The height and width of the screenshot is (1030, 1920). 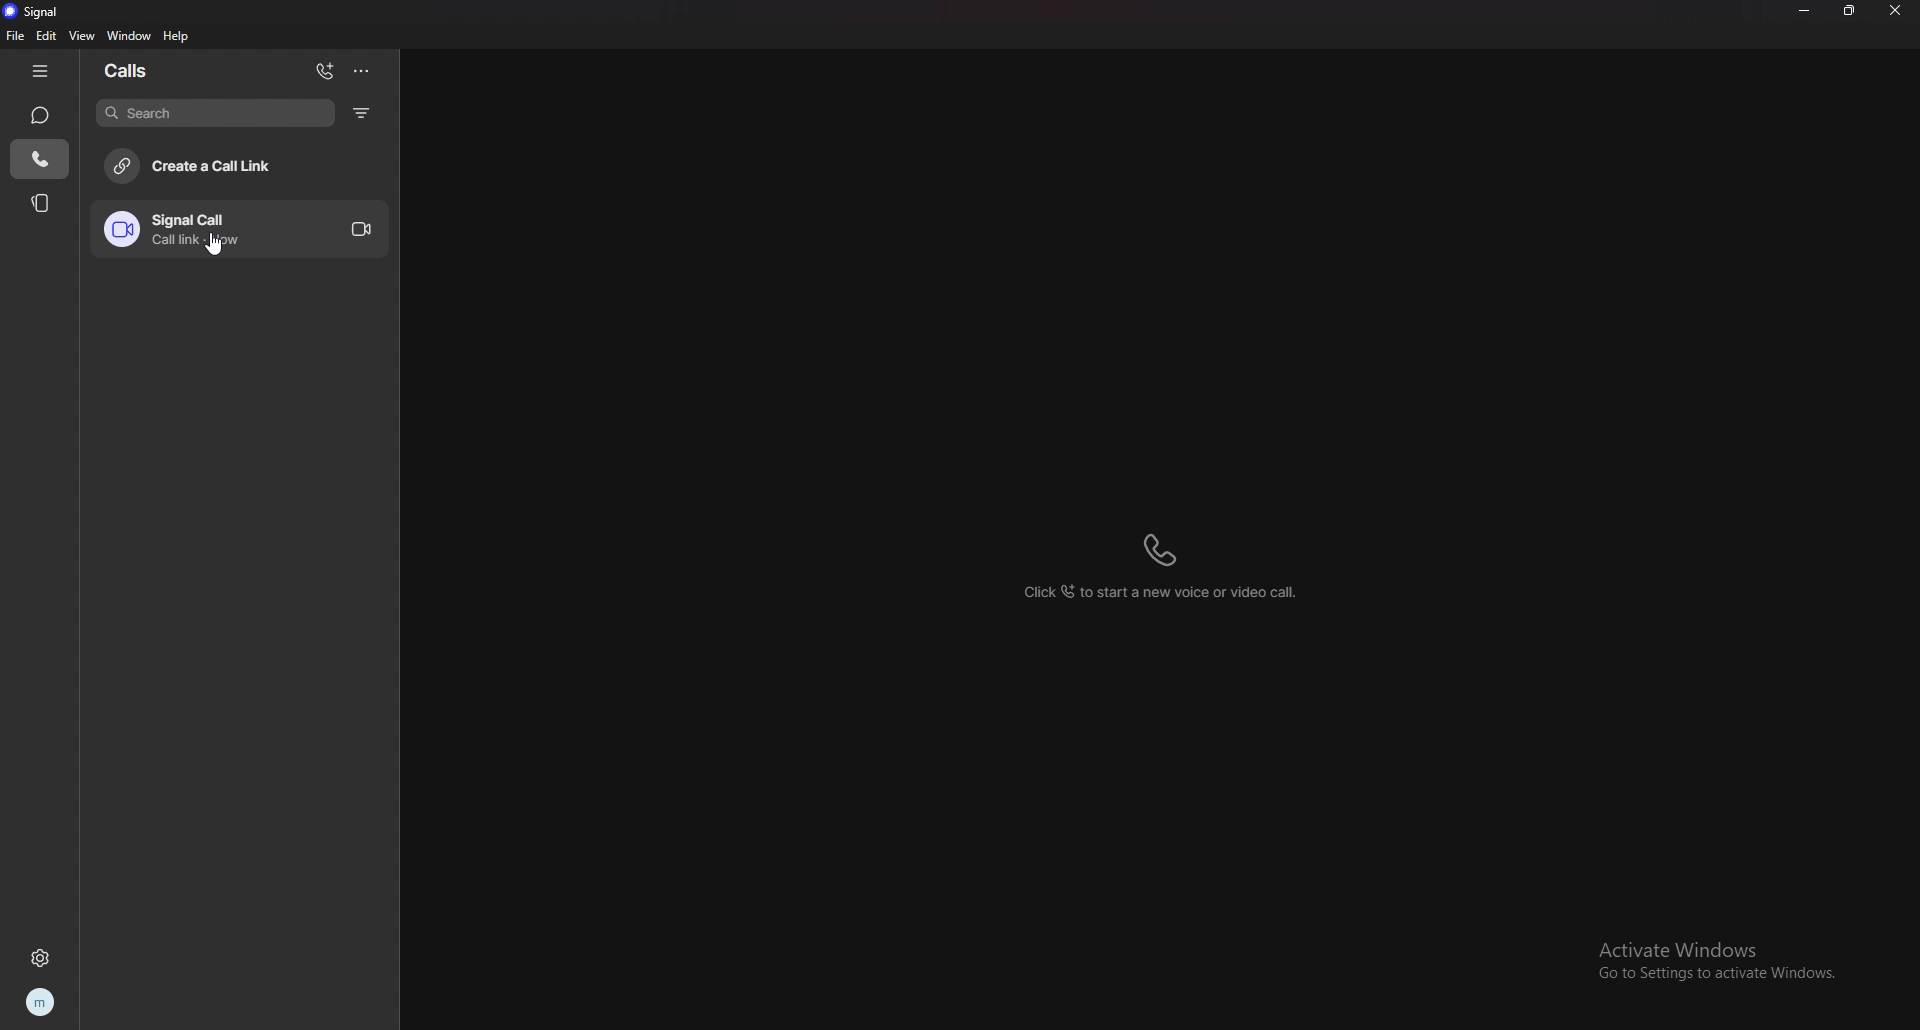 What do you see at coordinates (142, 72) in the screenshot?
I see `calls` at bounding box center [142, 72].